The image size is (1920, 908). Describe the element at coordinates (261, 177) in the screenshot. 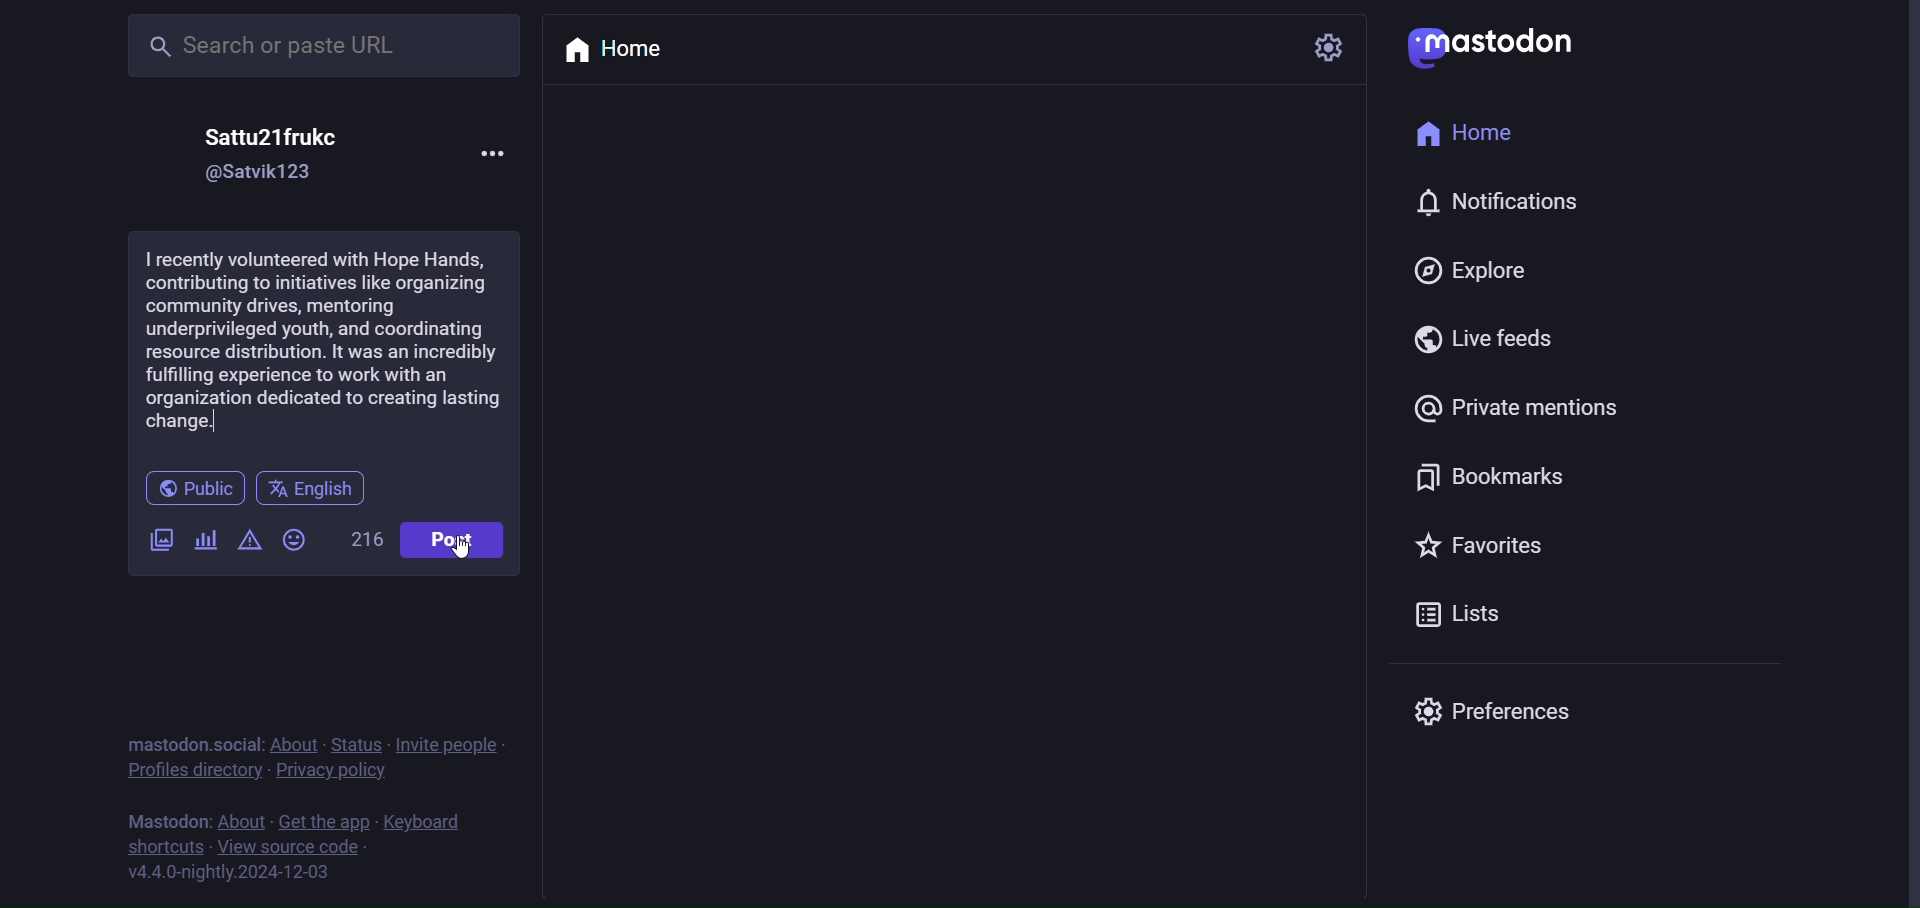

I see `id` at that location.